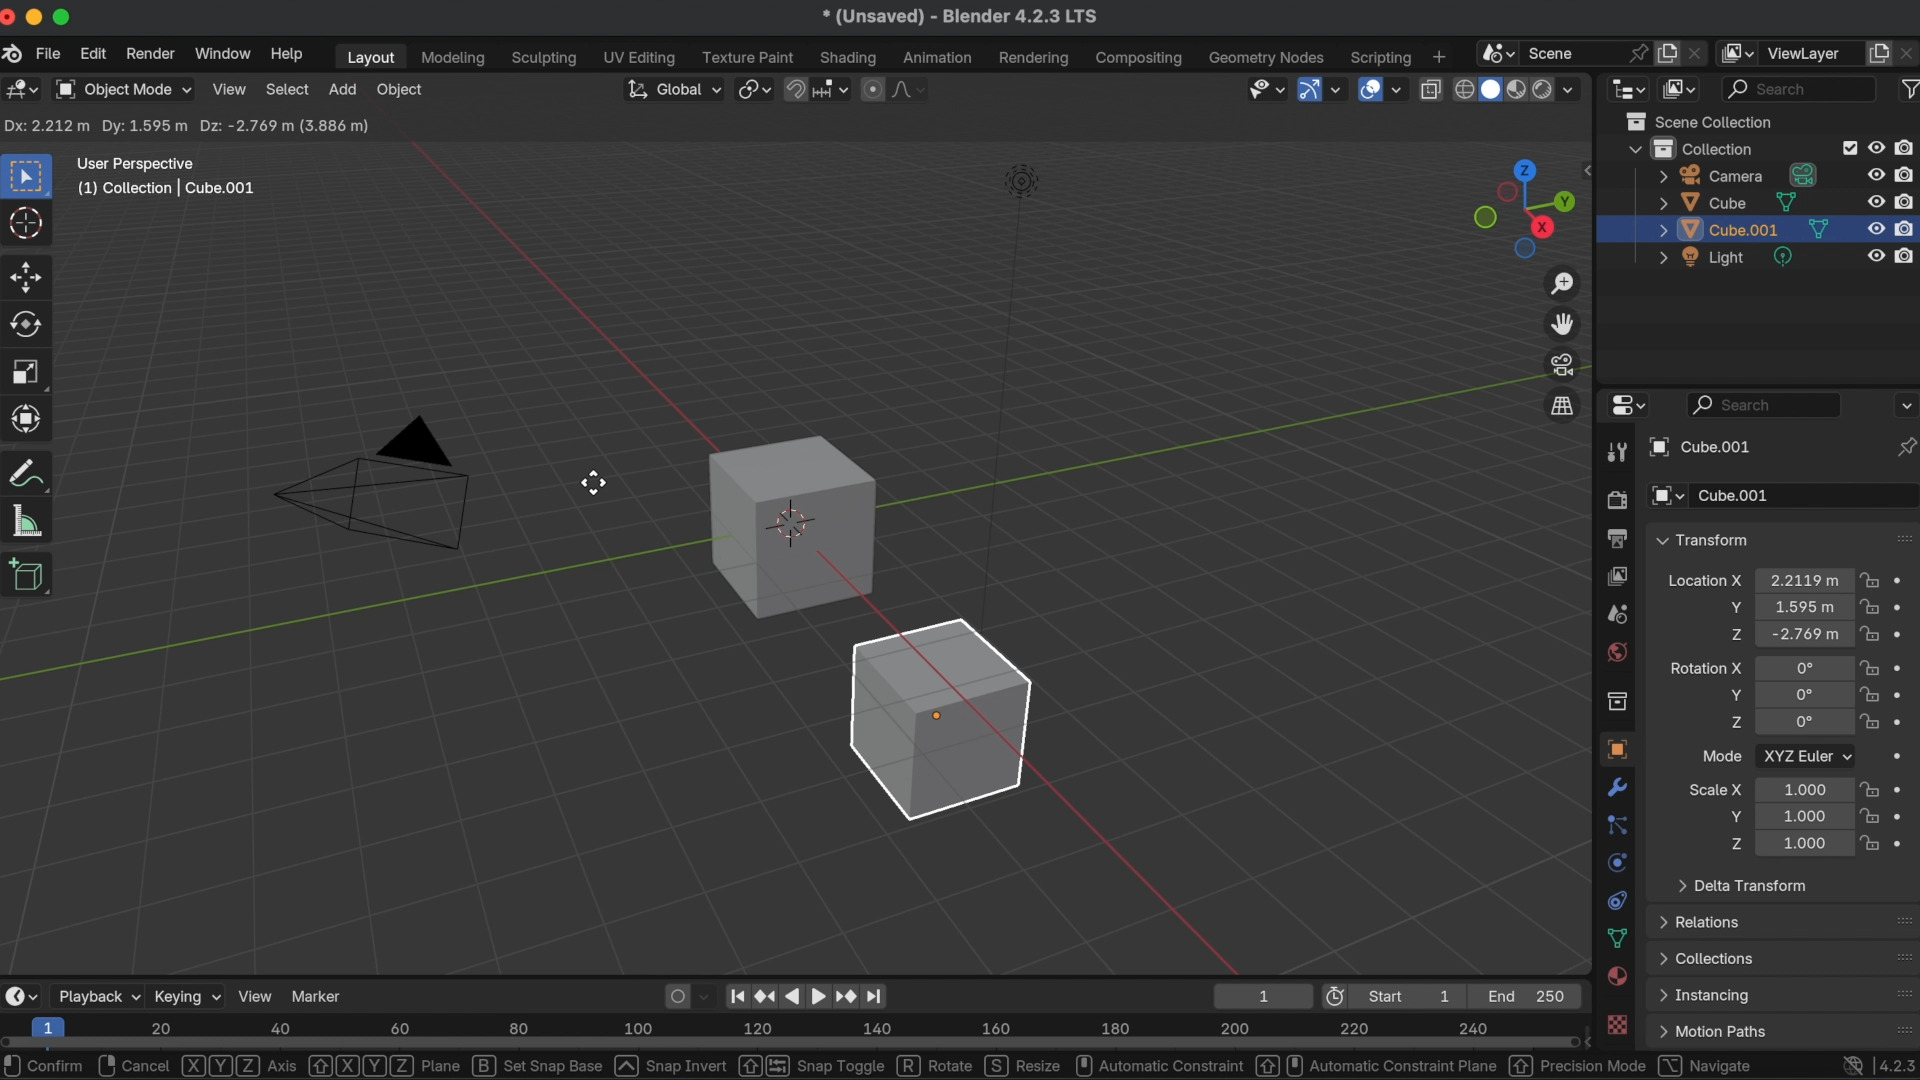  I want to click on view, so click(229, 88).